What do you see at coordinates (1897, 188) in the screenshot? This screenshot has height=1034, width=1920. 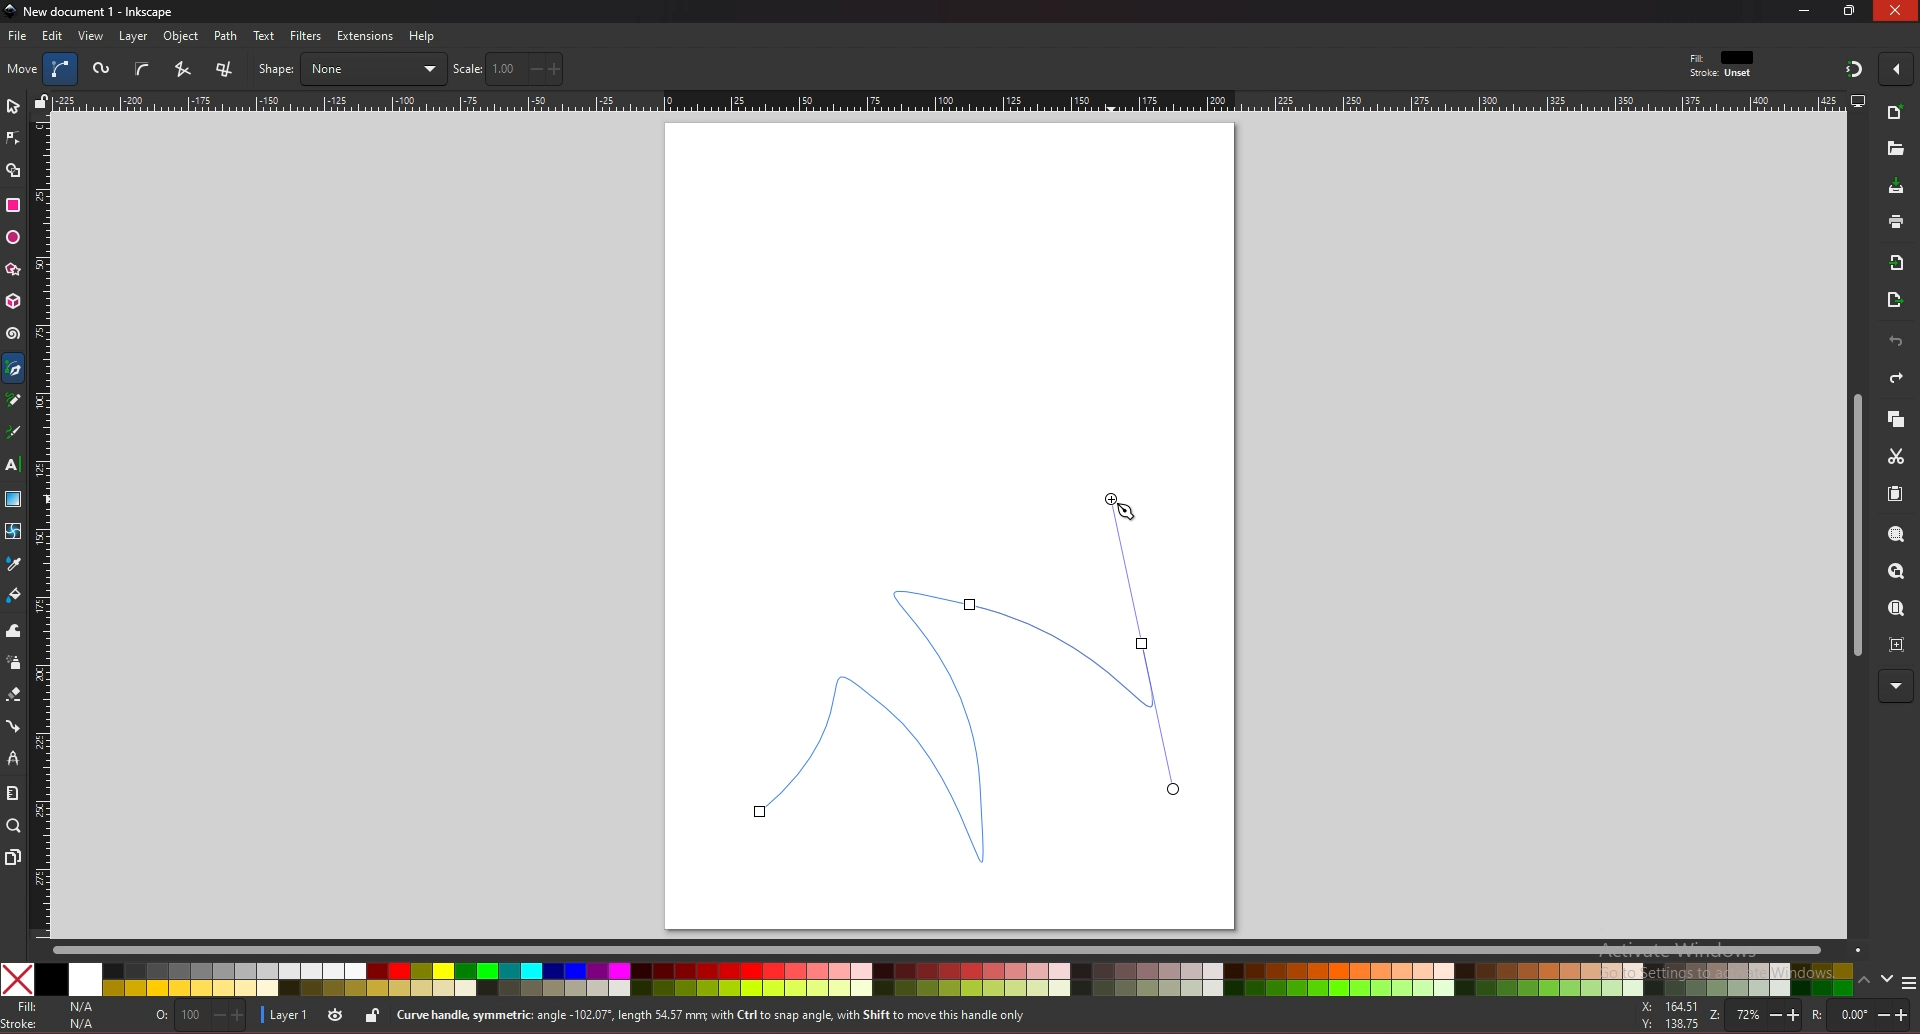 I see `save` at bounding box center [1897, 188].